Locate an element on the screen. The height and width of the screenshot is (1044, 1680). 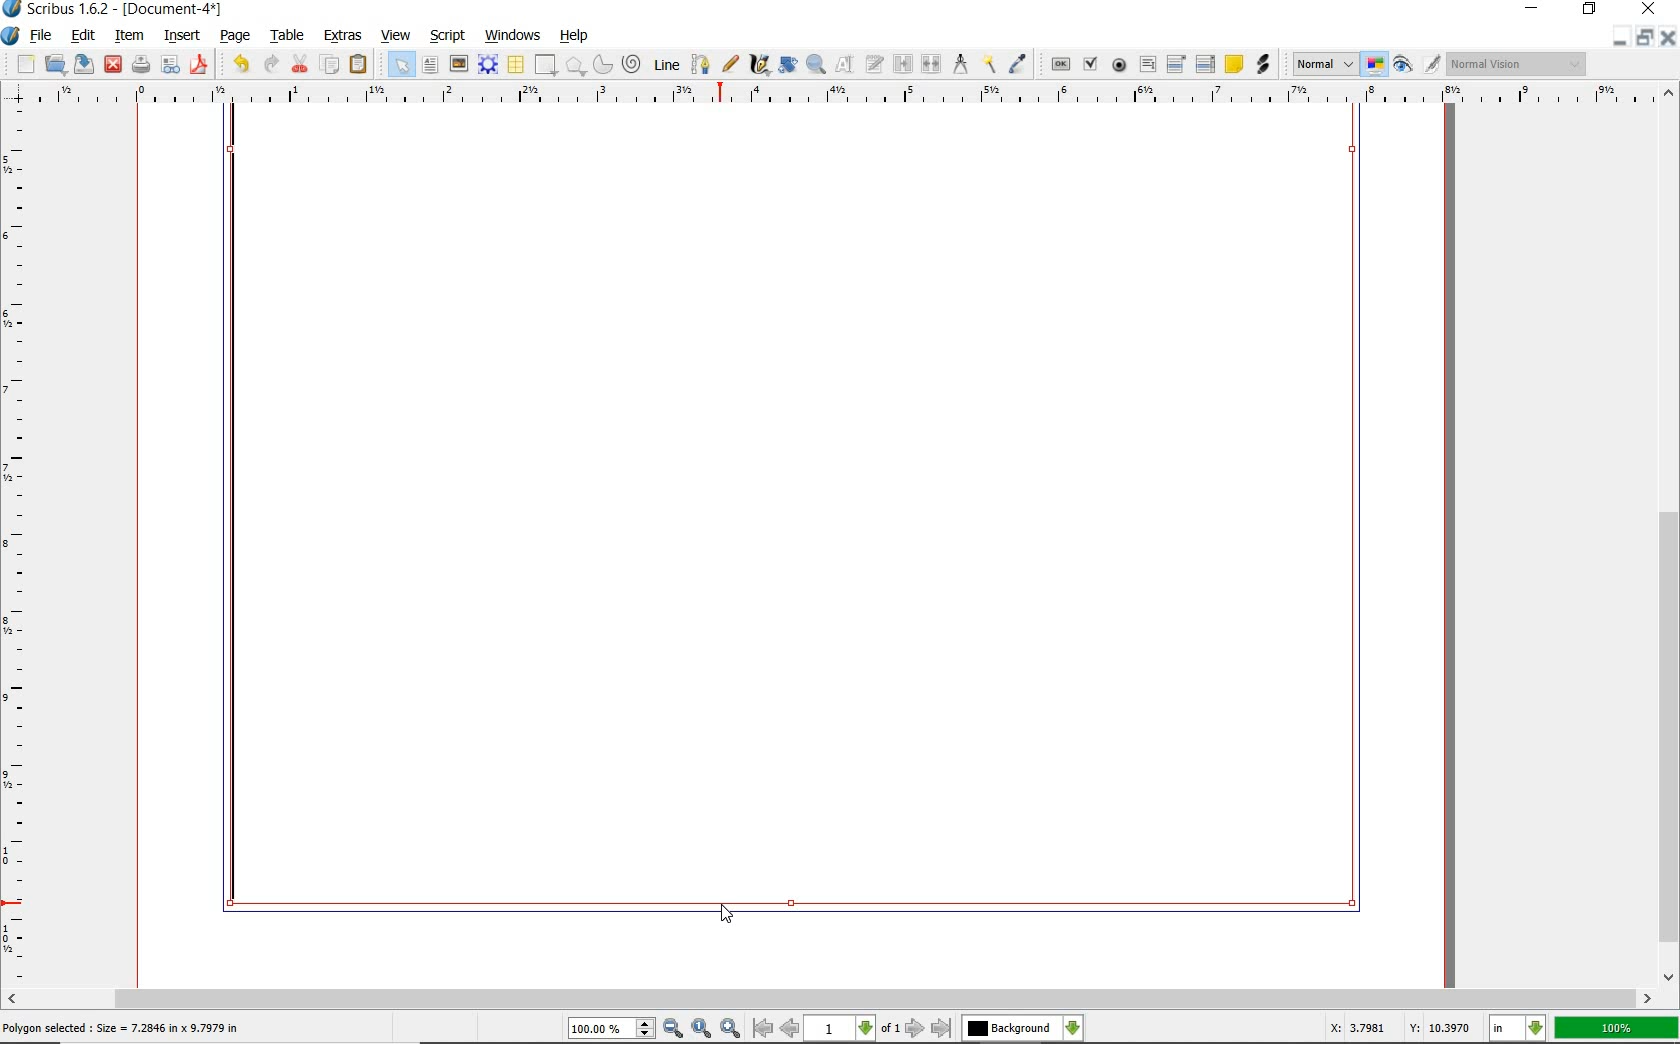
ruler is located at coordinates (18, 550).